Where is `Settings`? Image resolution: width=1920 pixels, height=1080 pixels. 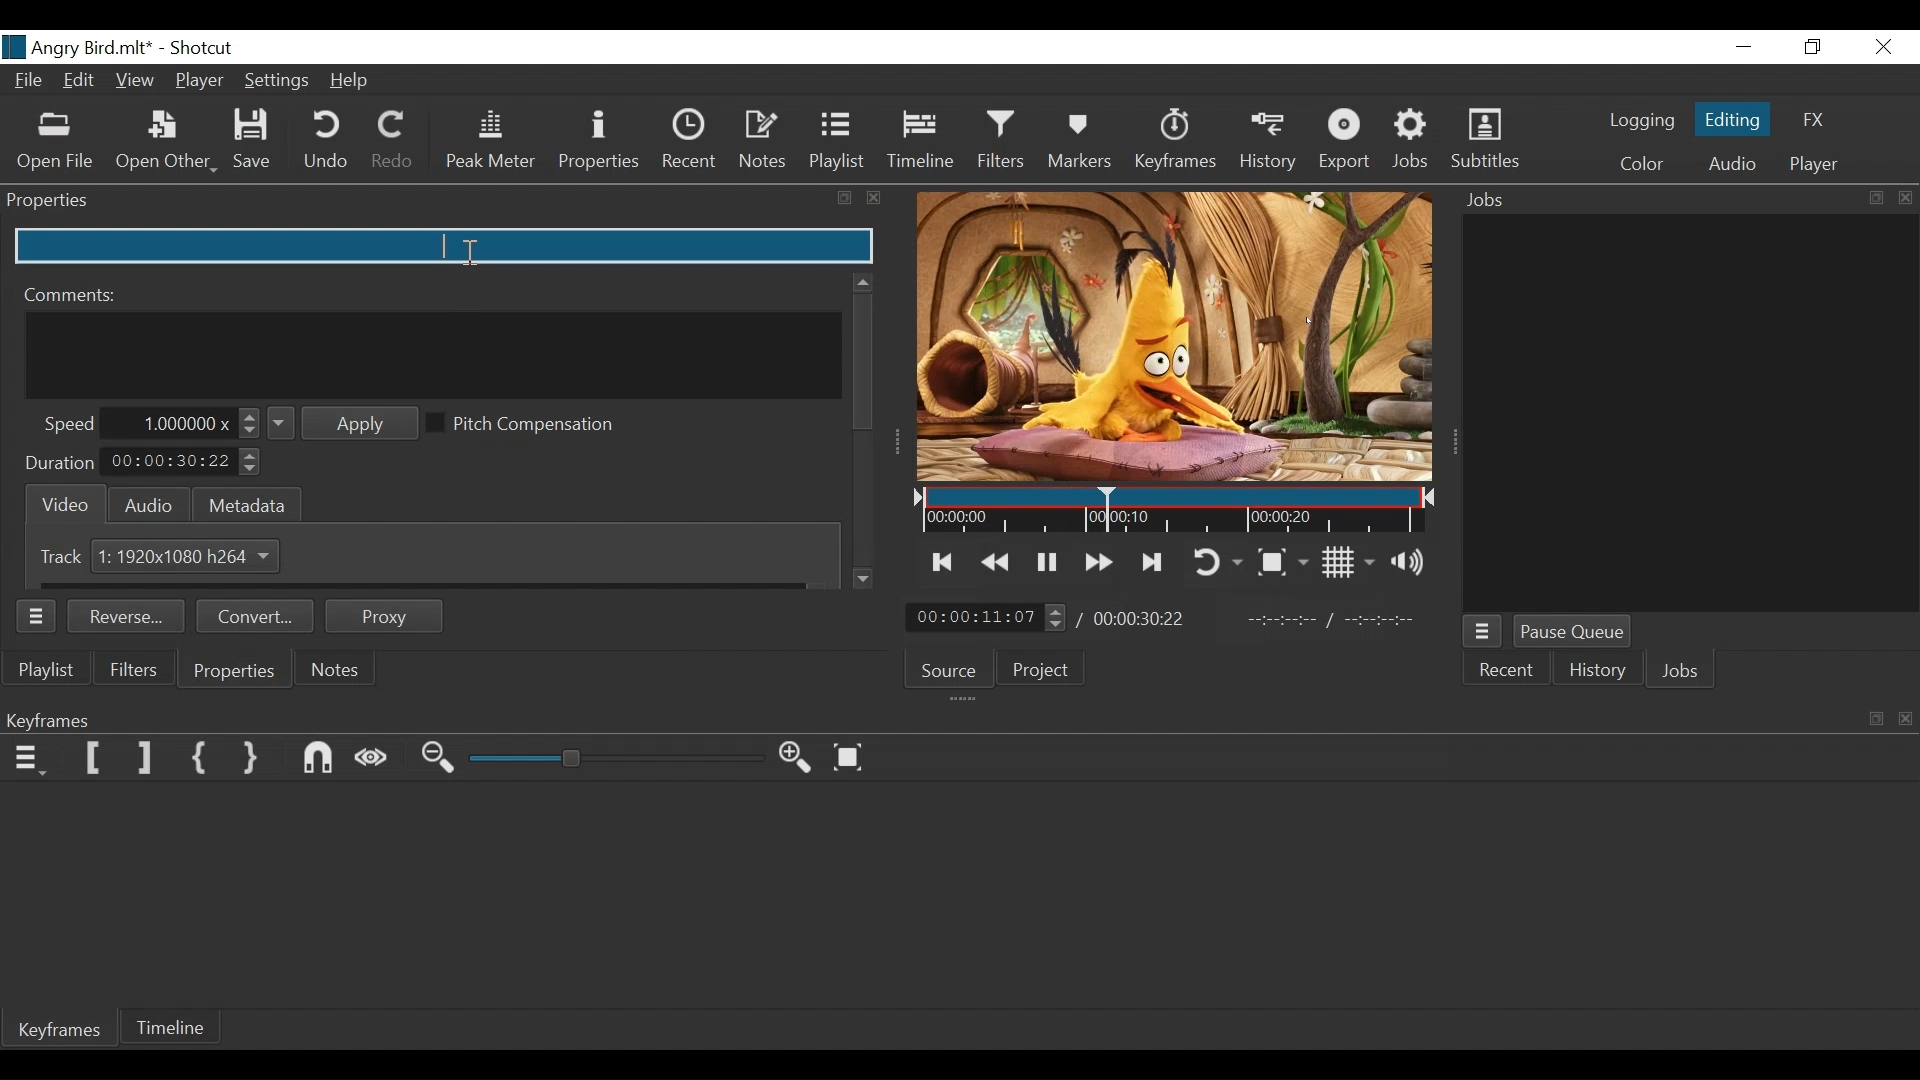 Settings is located at coordinates (277, 81).